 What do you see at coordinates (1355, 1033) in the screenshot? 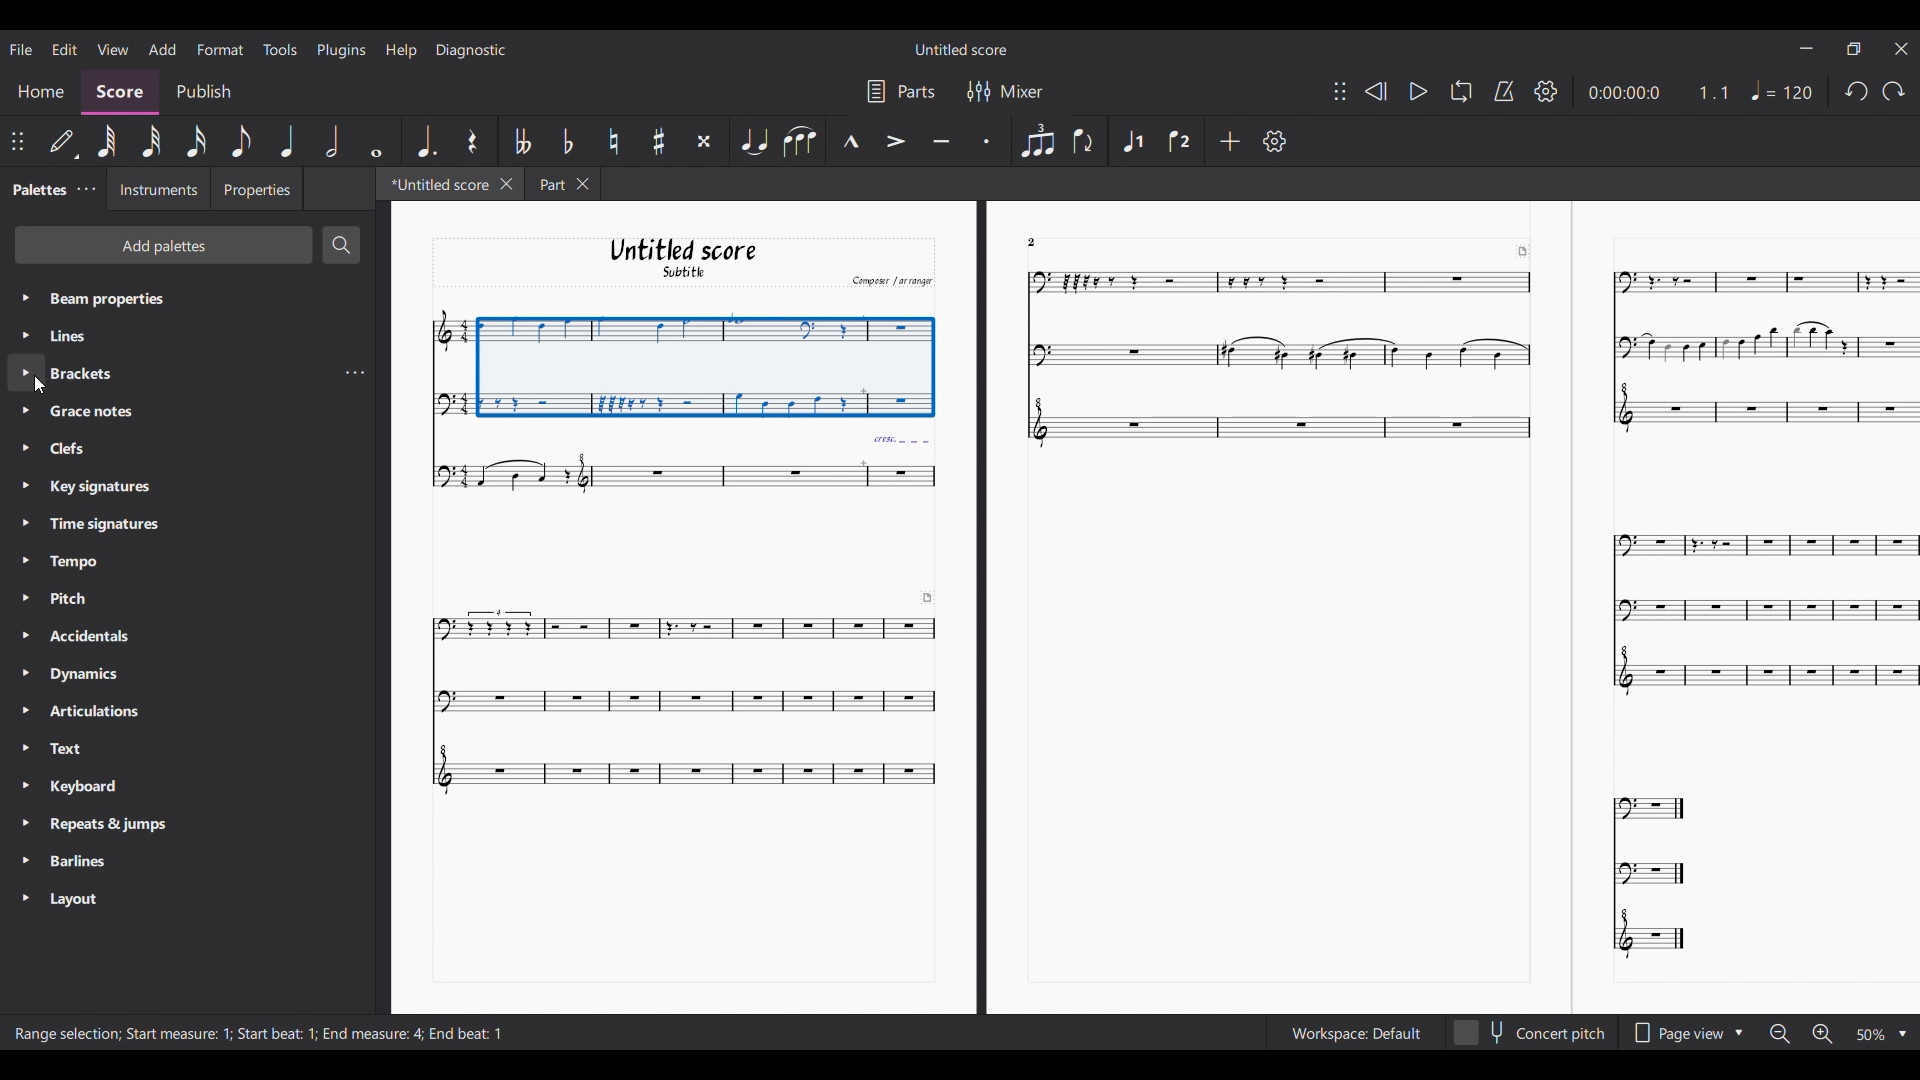
I see `Workspace setting` at bounding box center [1355, 1033].